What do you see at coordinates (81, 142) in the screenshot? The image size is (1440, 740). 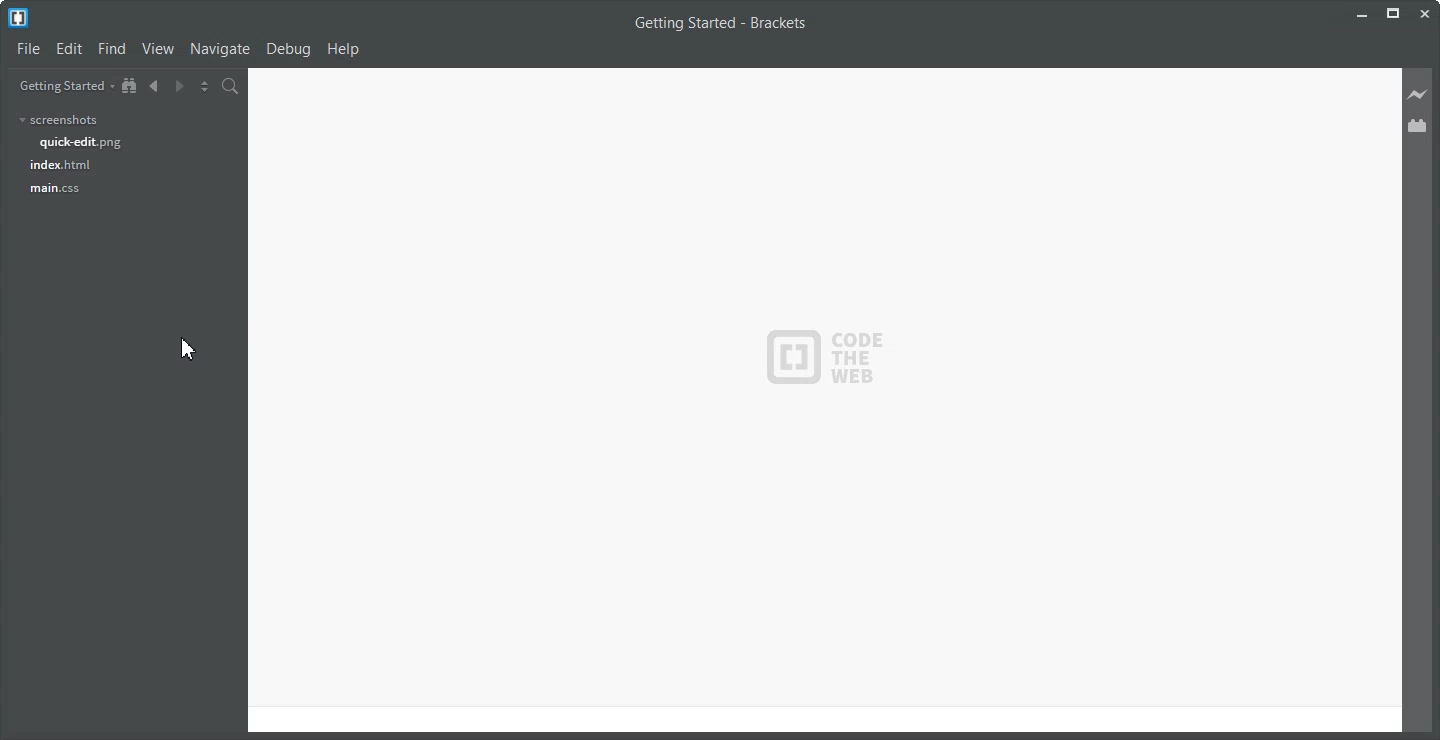 I see `quick-edit.png` at bounding box center [81, 142].